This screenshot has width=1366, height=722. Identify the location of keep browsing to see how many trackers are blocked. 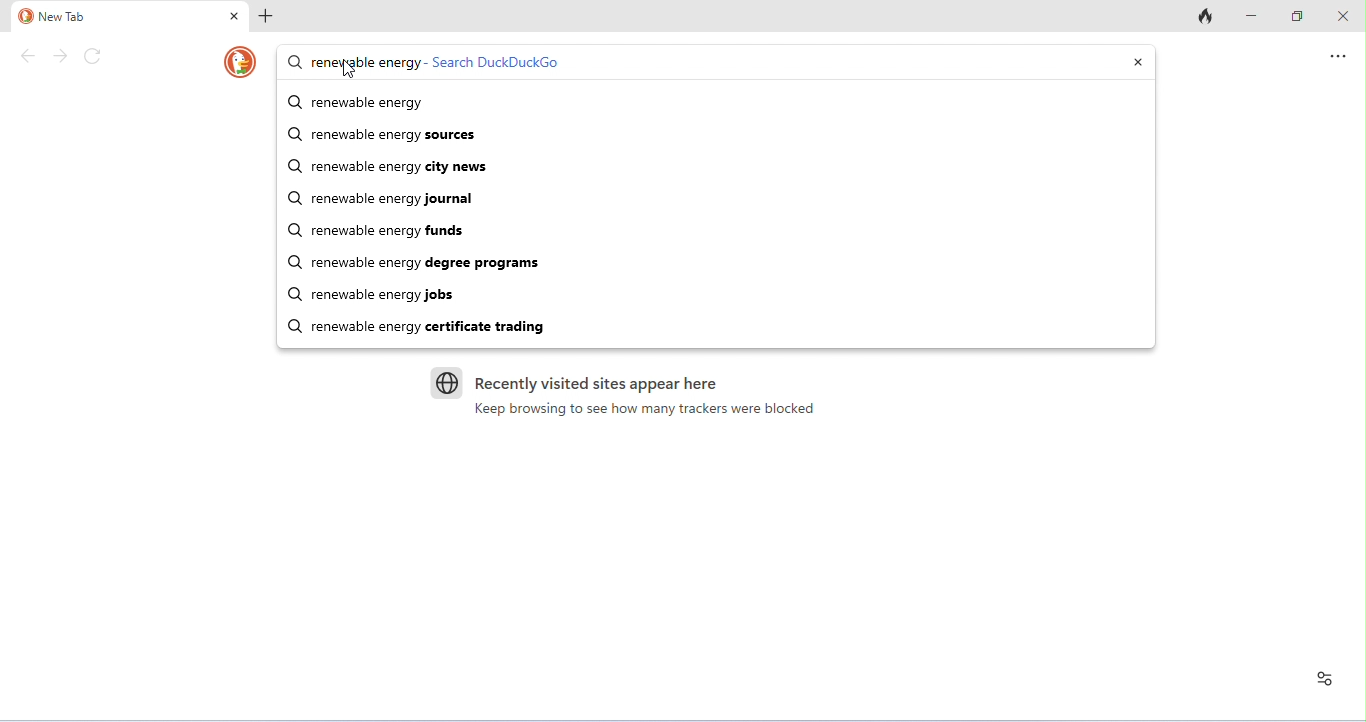
(644, 409).